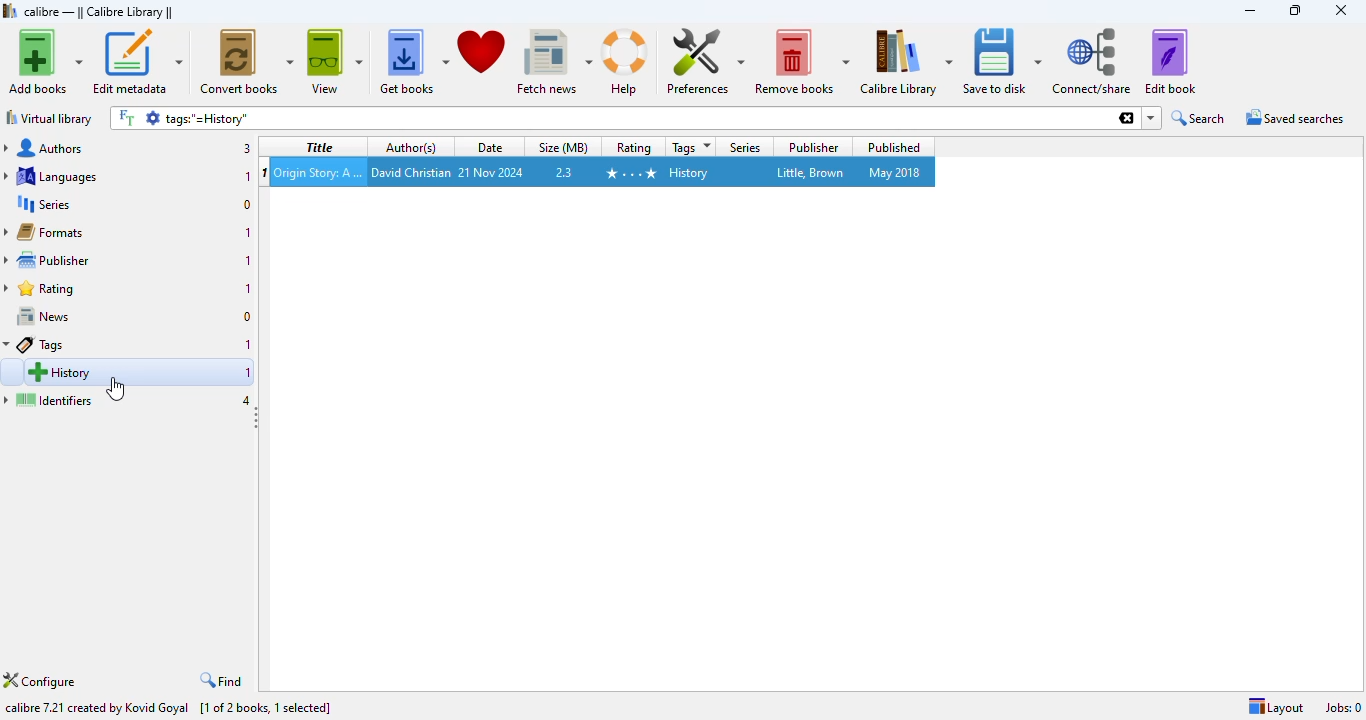  What do you see at coordinates (1294, 116) in the screenshot?
I see `saved searches` at bounding box center [1294, 116].